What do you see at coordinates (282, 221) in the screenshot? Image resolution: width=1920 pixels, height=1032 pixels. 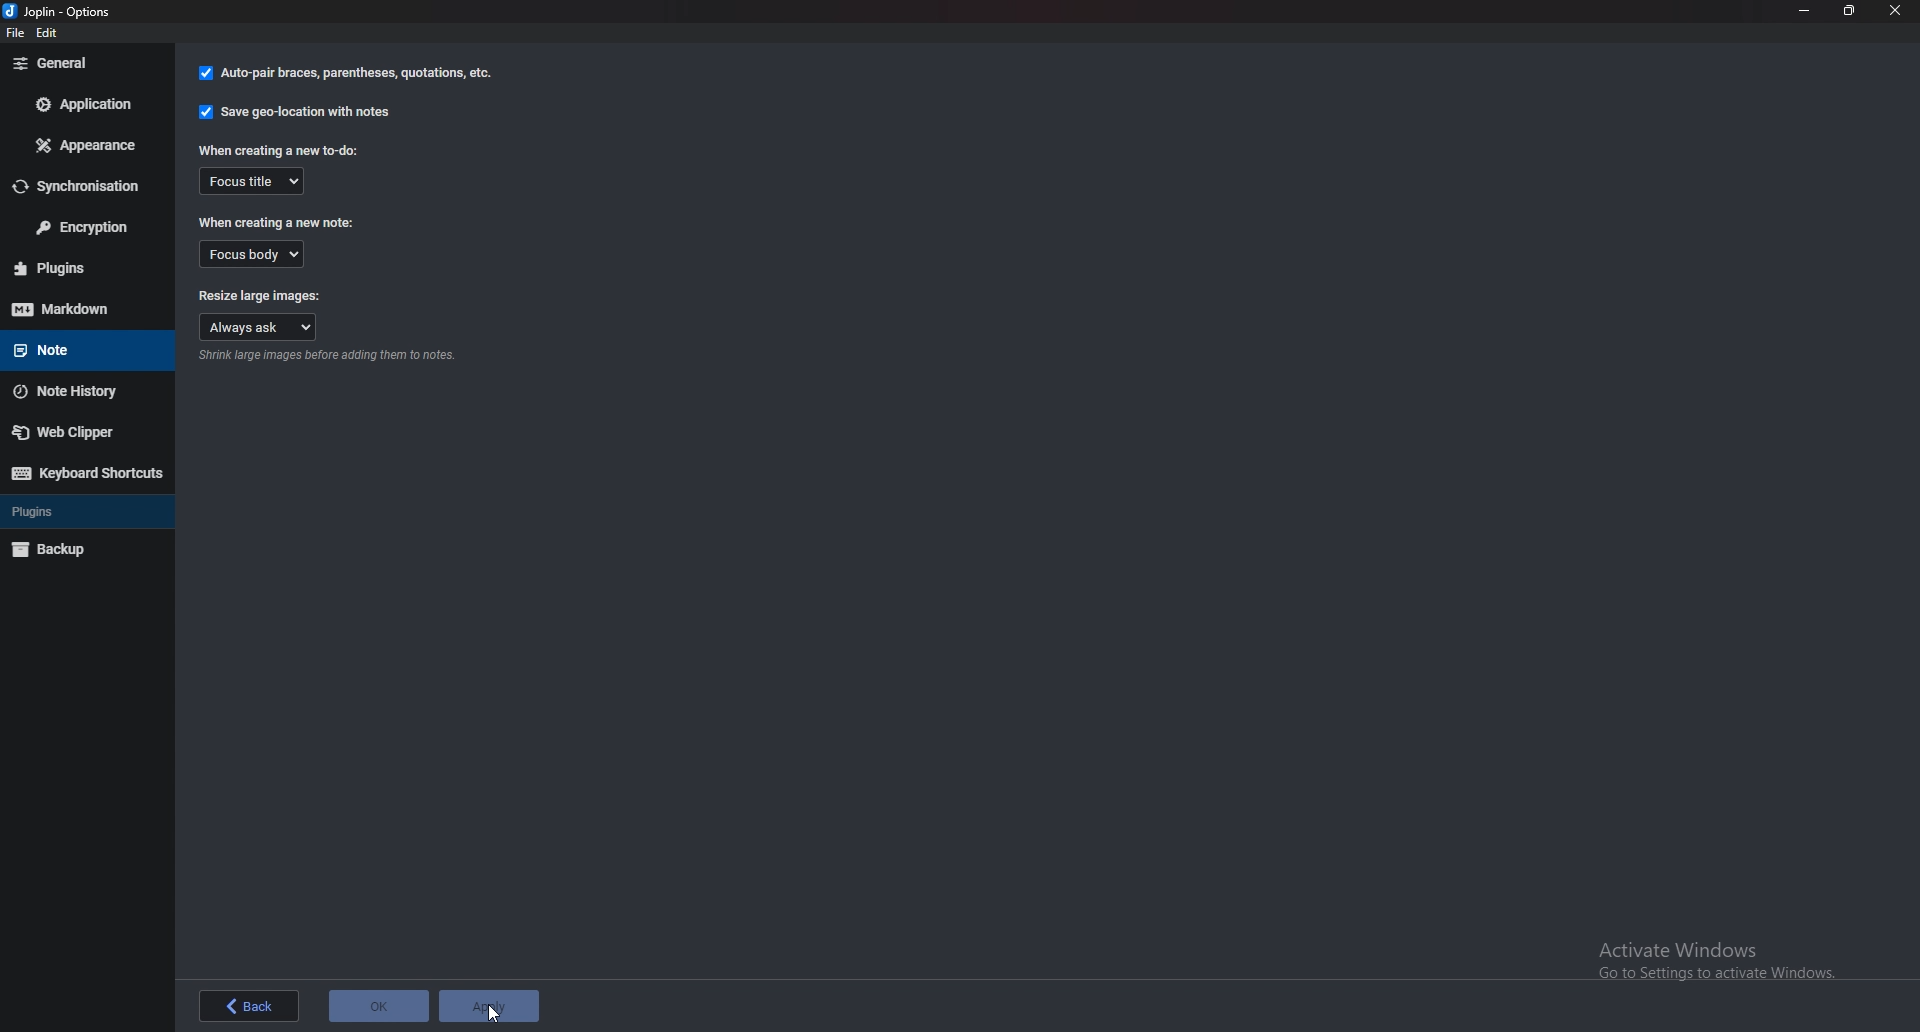 I see `When creating a new note` at bounding box center [282, 221].